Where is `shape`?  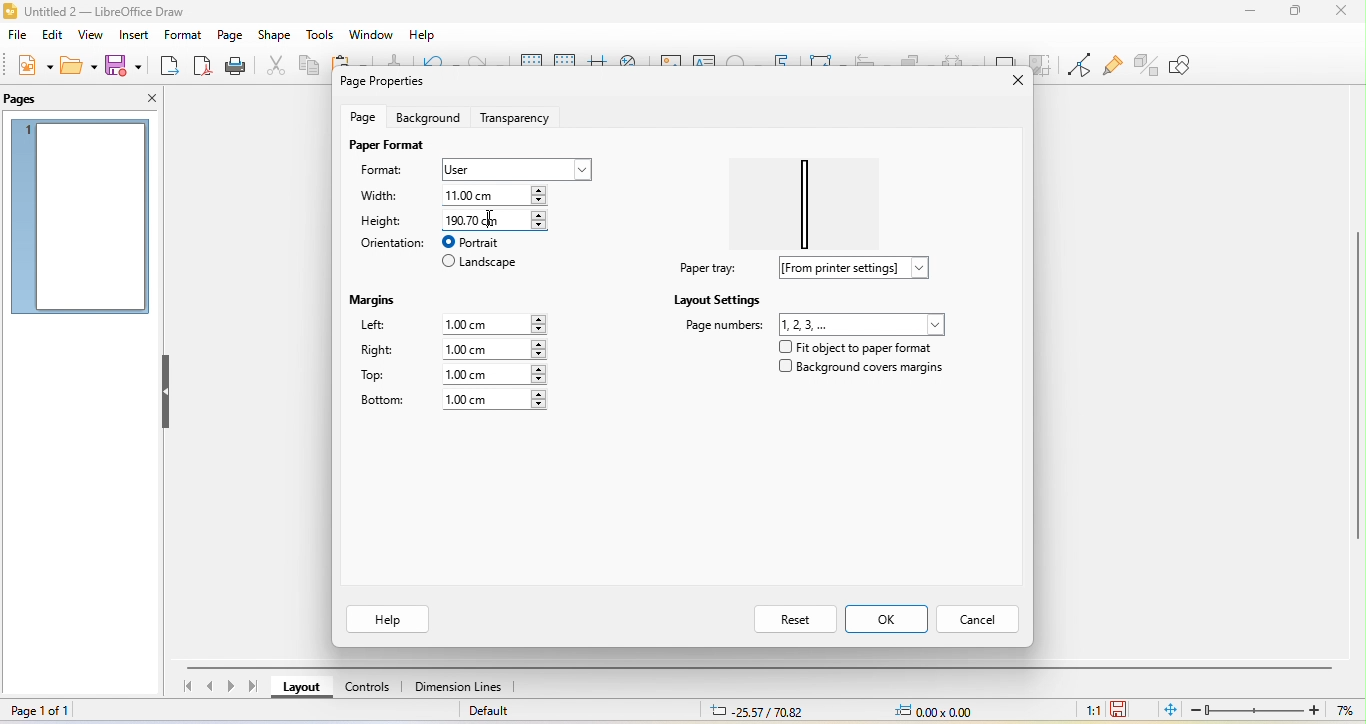 shape is located at coordinates (275, 36).